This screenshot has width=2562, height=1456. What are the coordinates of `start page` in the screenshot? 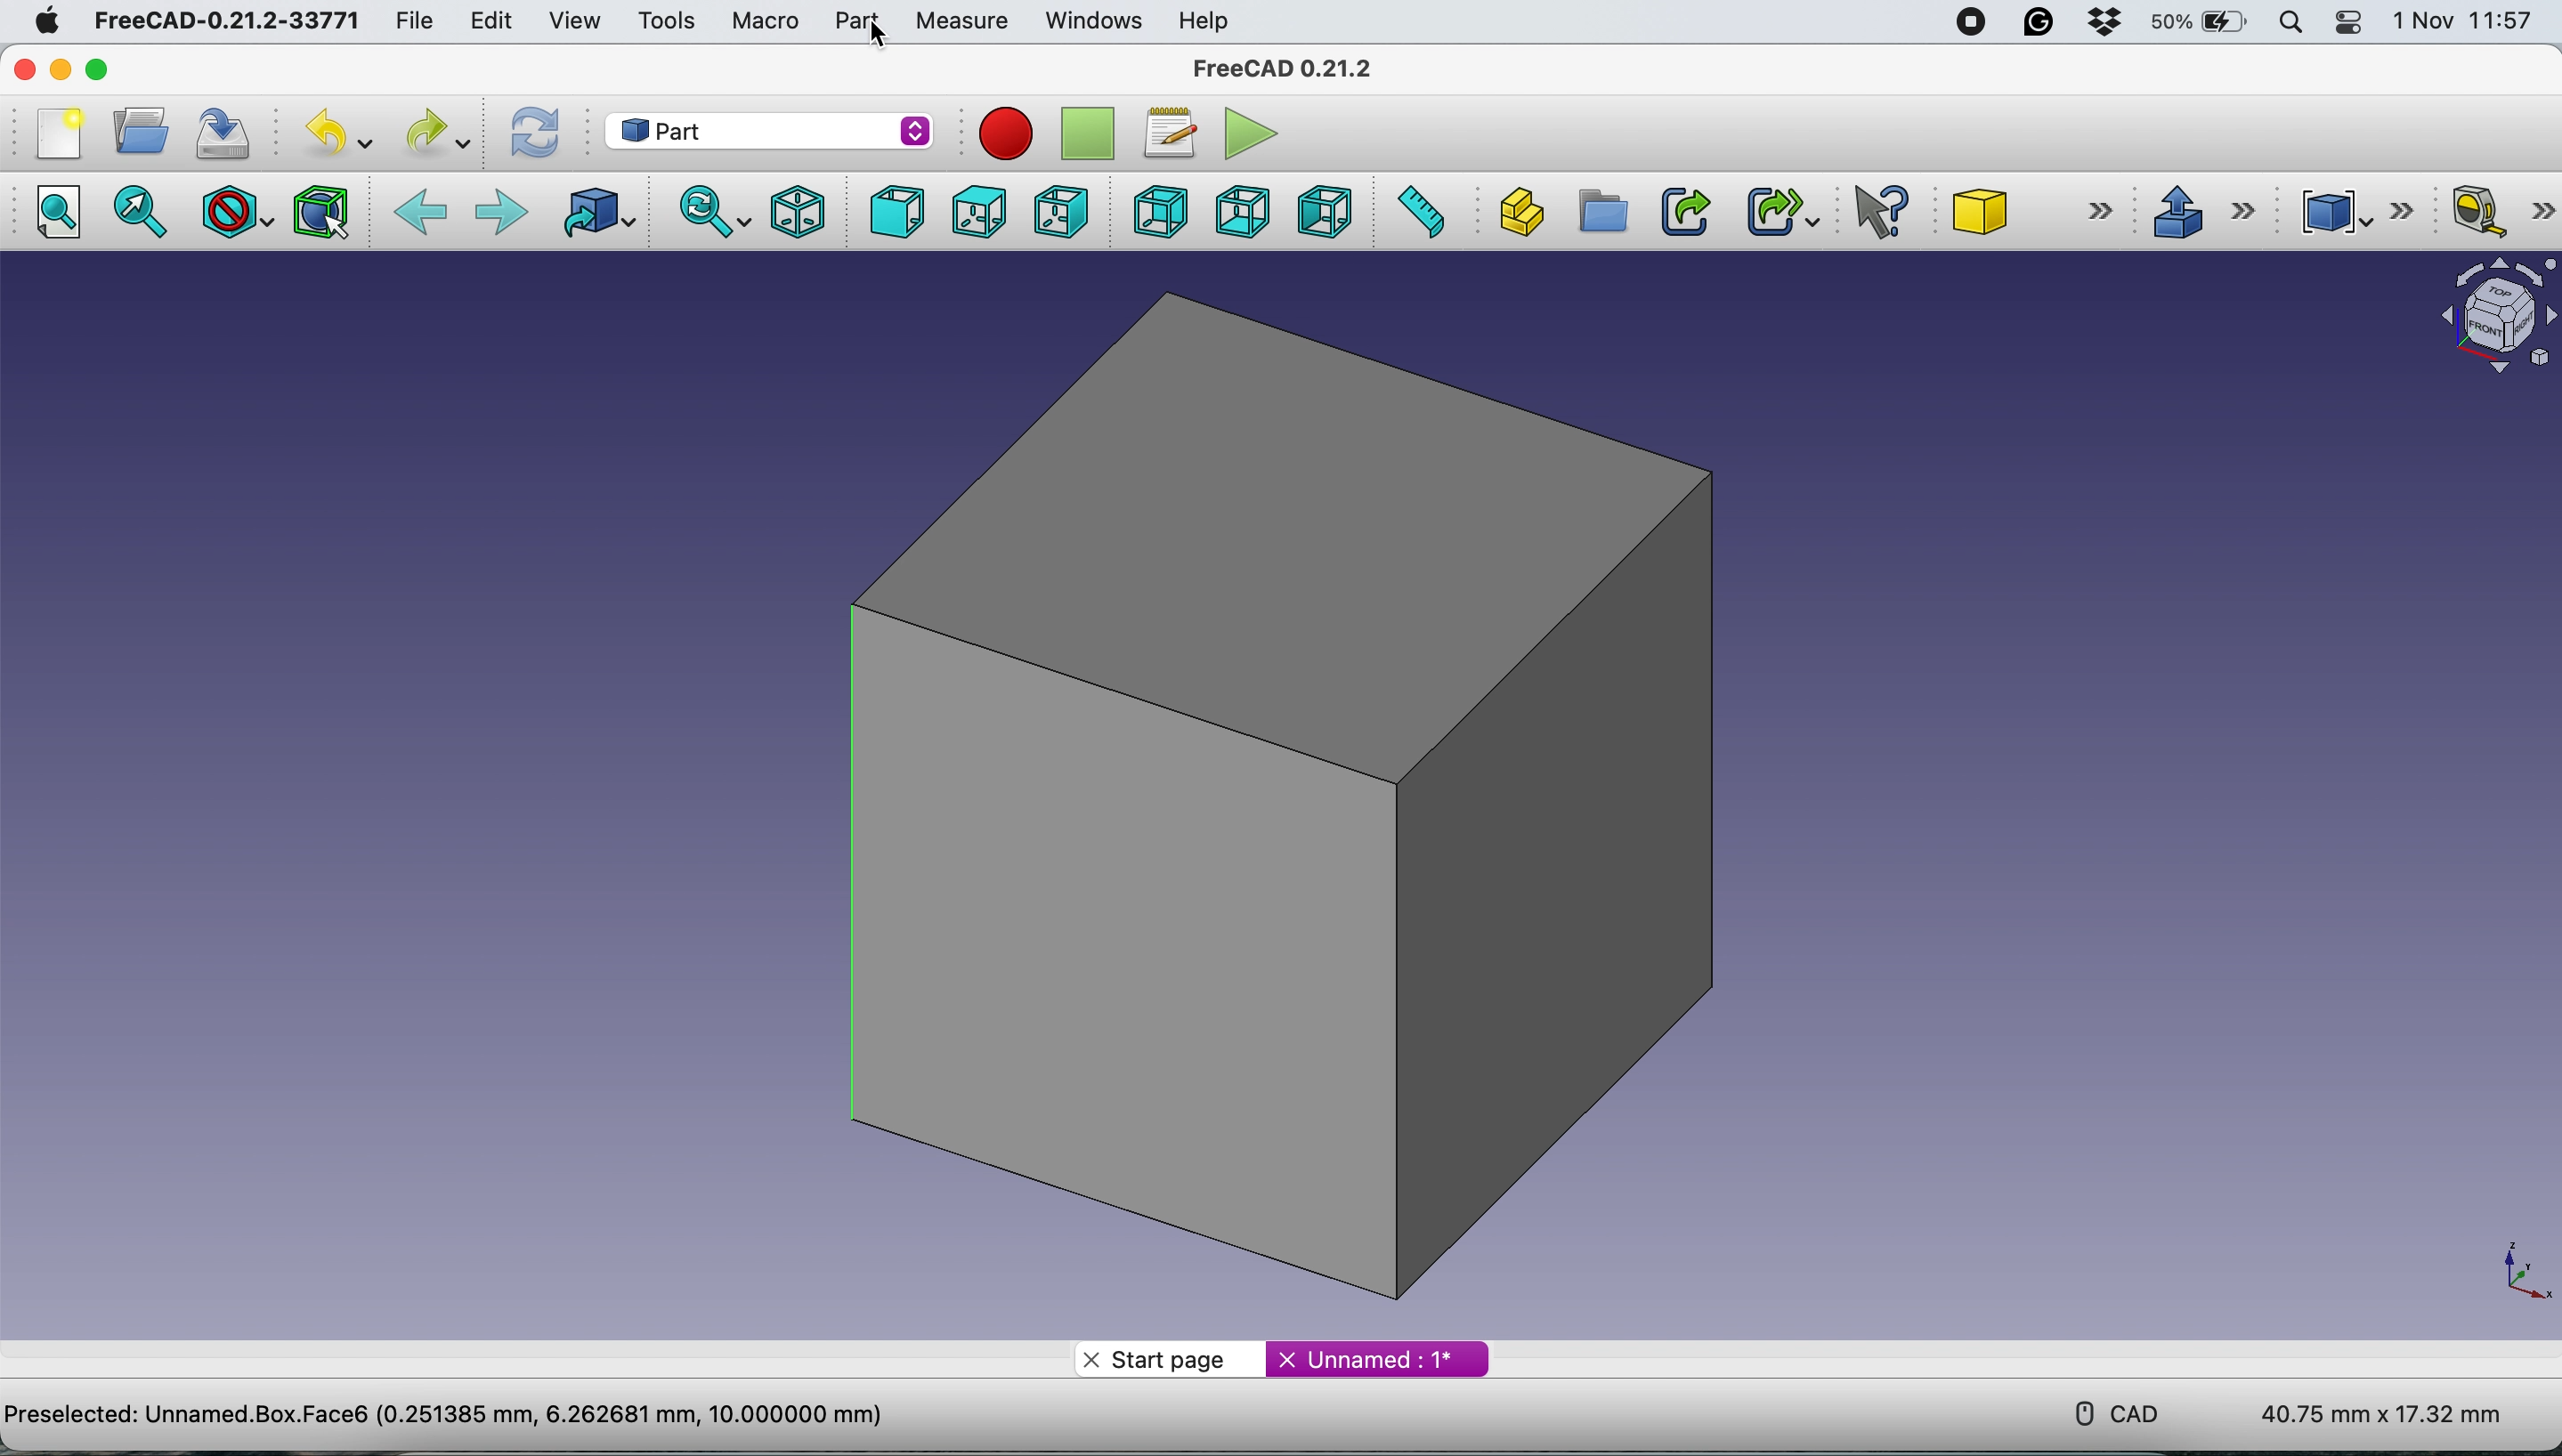 It's located at (1168, 1357).